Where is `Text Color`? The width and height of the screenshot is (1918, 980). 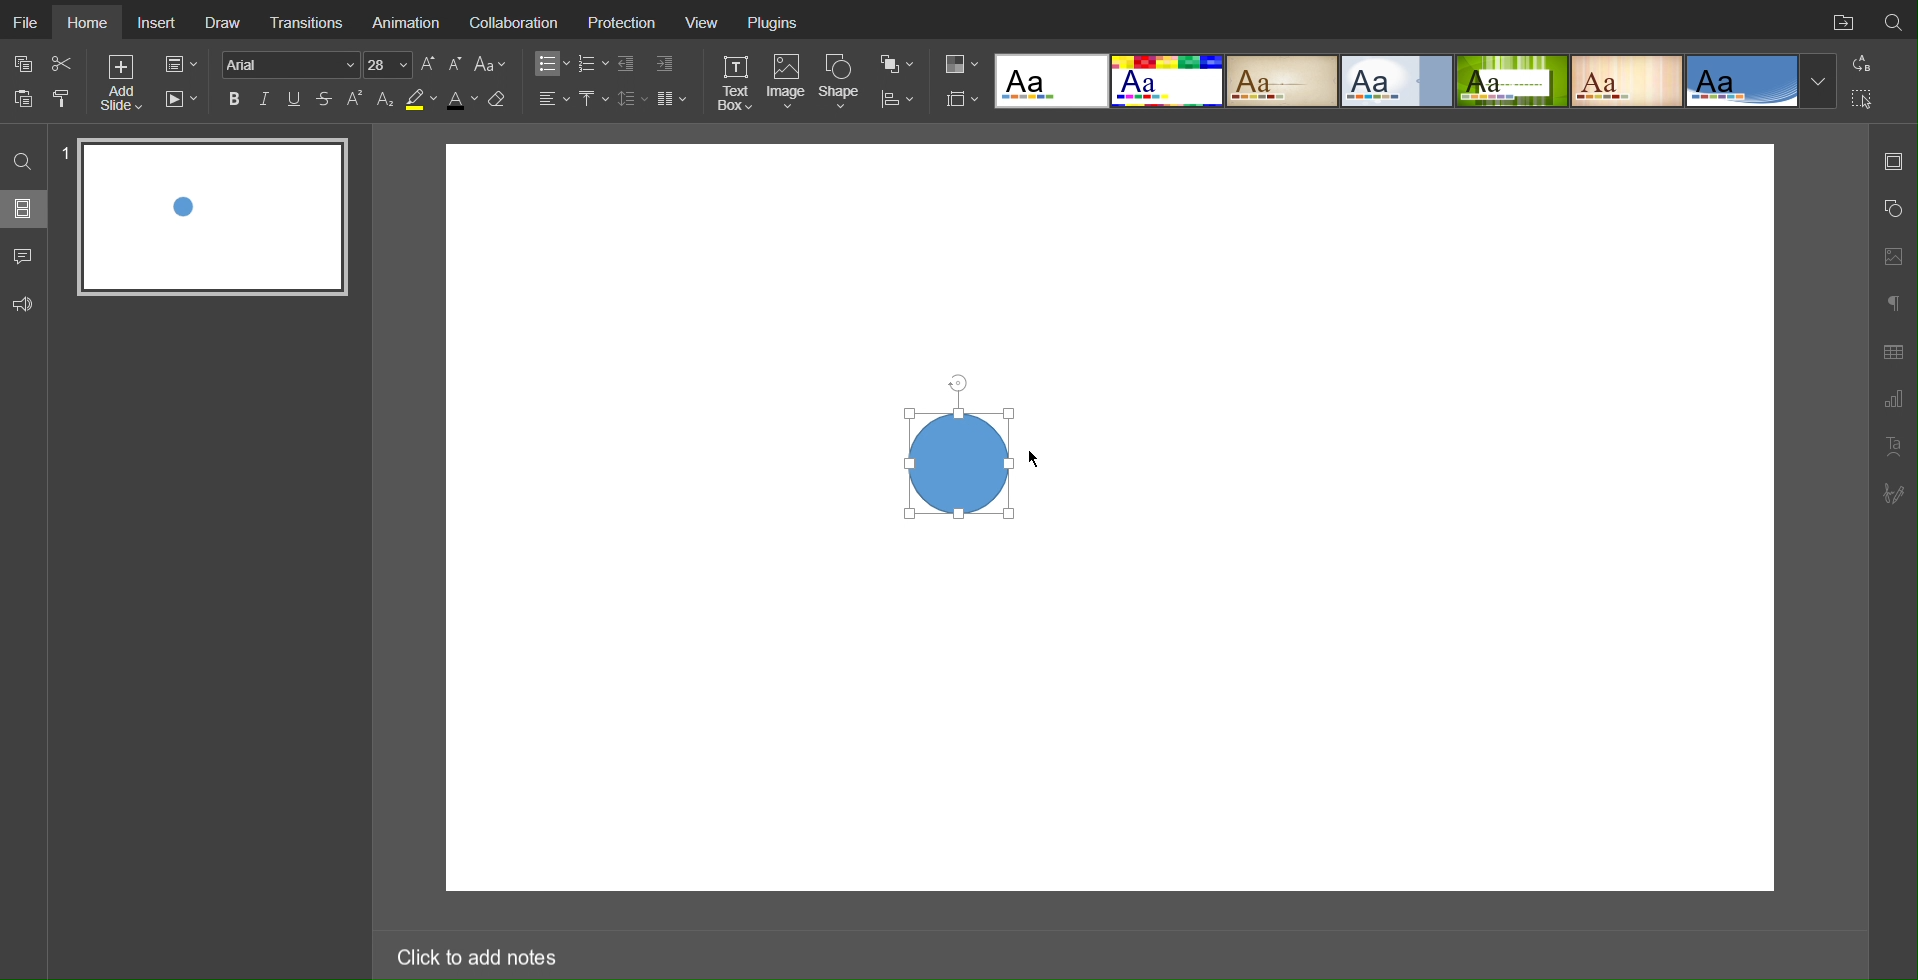 Text Color is located at coordinates (461, 100).